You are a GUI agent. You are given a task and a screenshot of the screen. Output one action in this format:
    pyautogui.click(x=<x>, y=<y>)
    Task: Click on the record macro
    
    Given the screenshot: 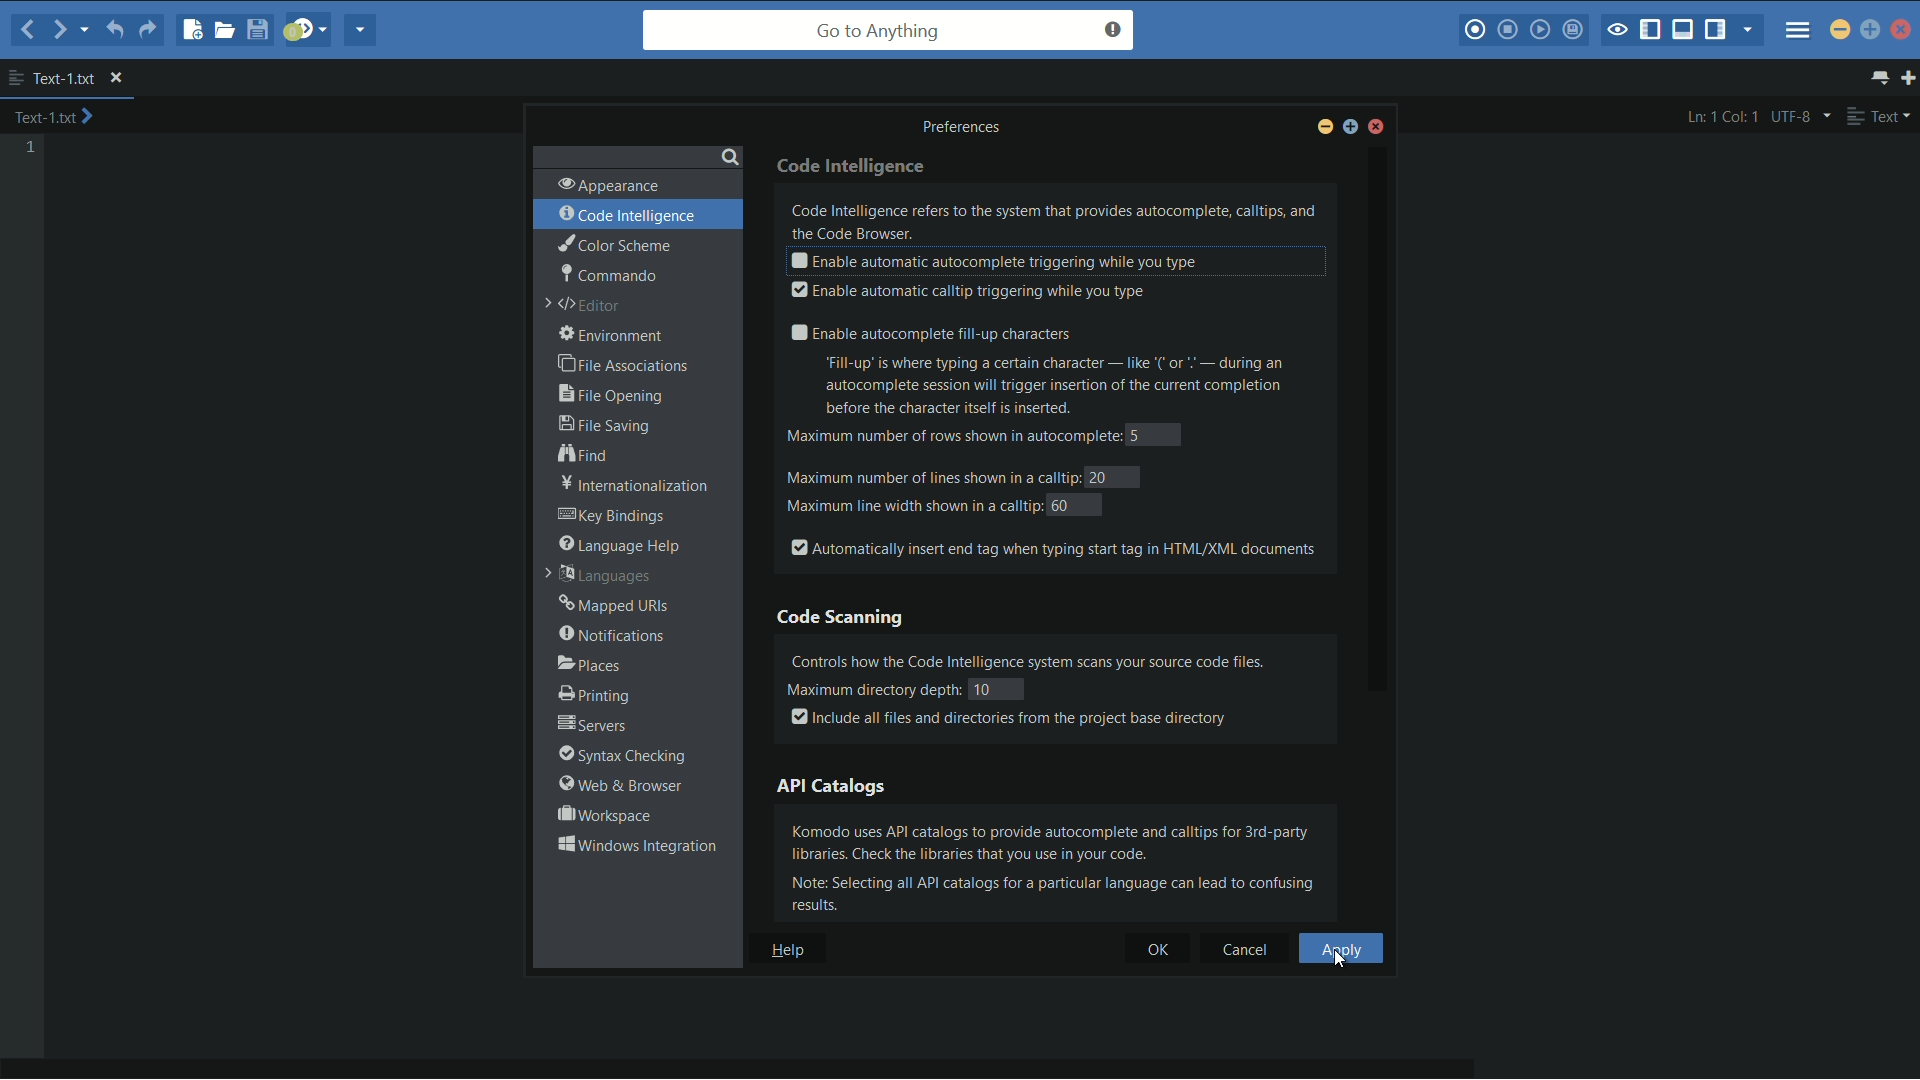 What is the action you would take?
    pyautogui.click(x=1474, y=32)
    